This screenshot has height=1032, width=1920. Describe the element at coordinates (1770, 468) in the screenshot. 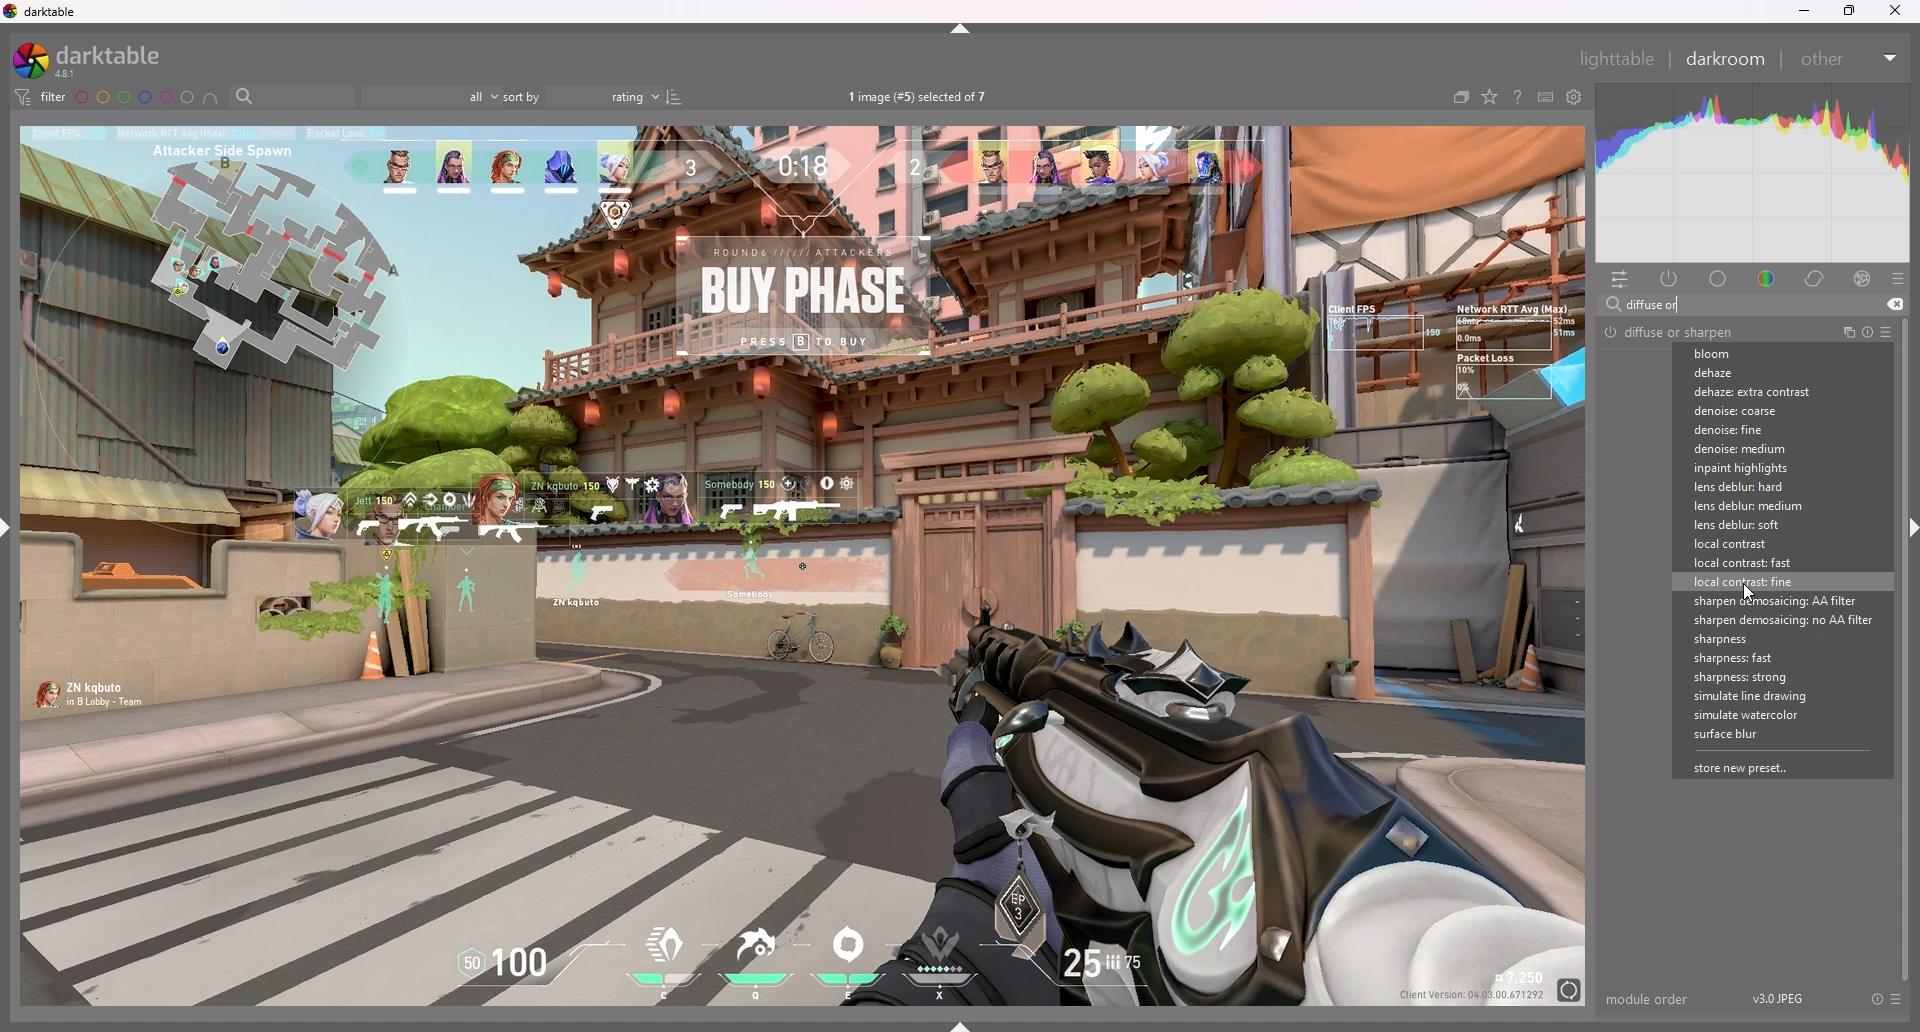

I see `inpaint highlights` at that location.